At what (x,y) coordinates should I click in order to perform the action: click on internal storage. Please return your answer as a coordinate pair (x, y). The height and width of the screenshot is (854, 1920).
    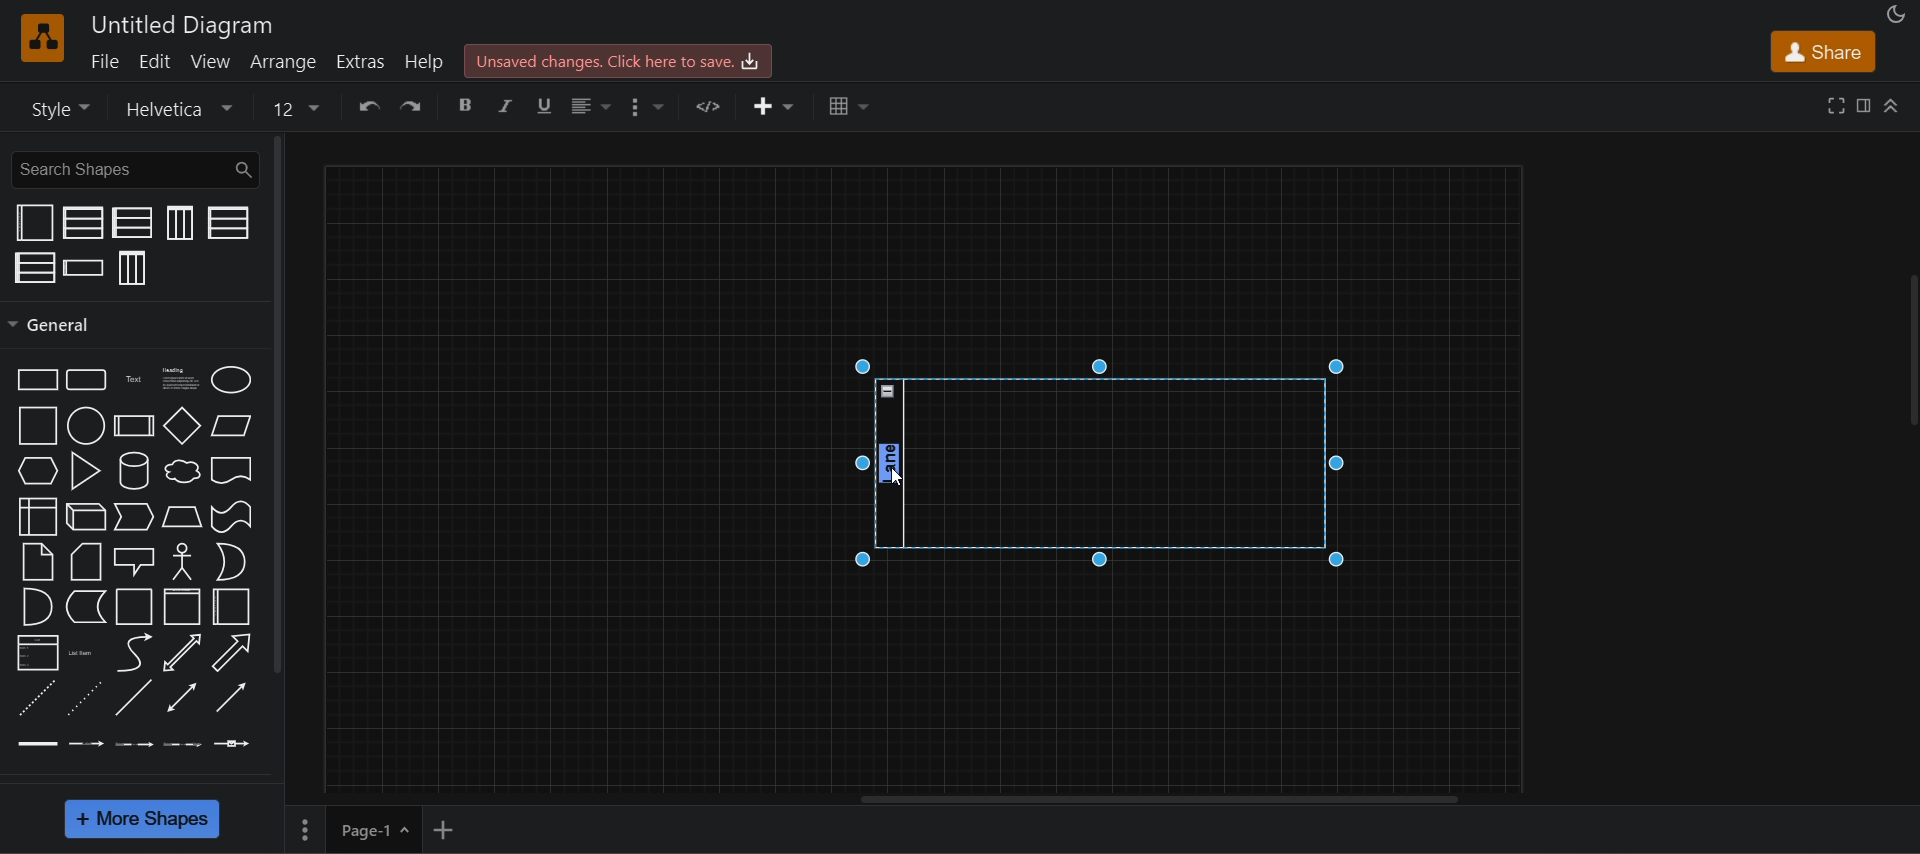
    Looking at the image, I should click on (40, 517).